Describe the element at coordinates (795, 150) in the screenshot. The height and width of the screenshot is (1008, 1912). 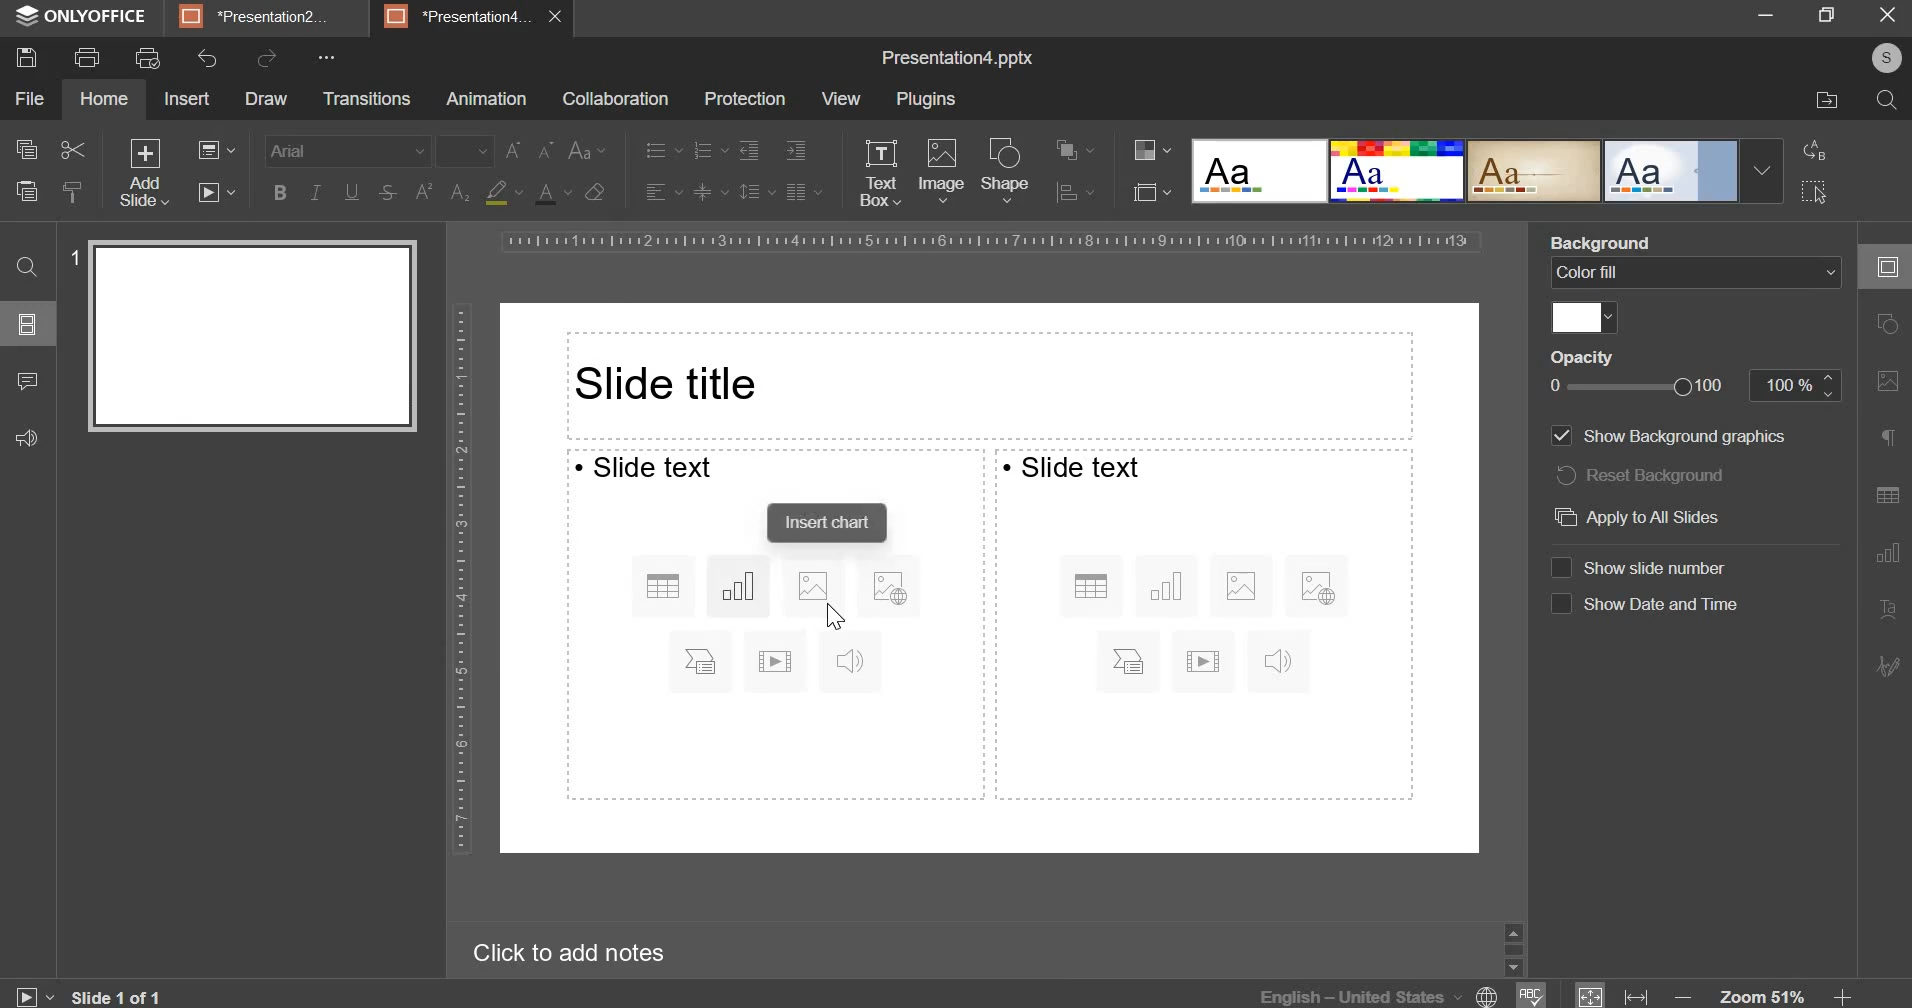
I see `increase indent` at that location.